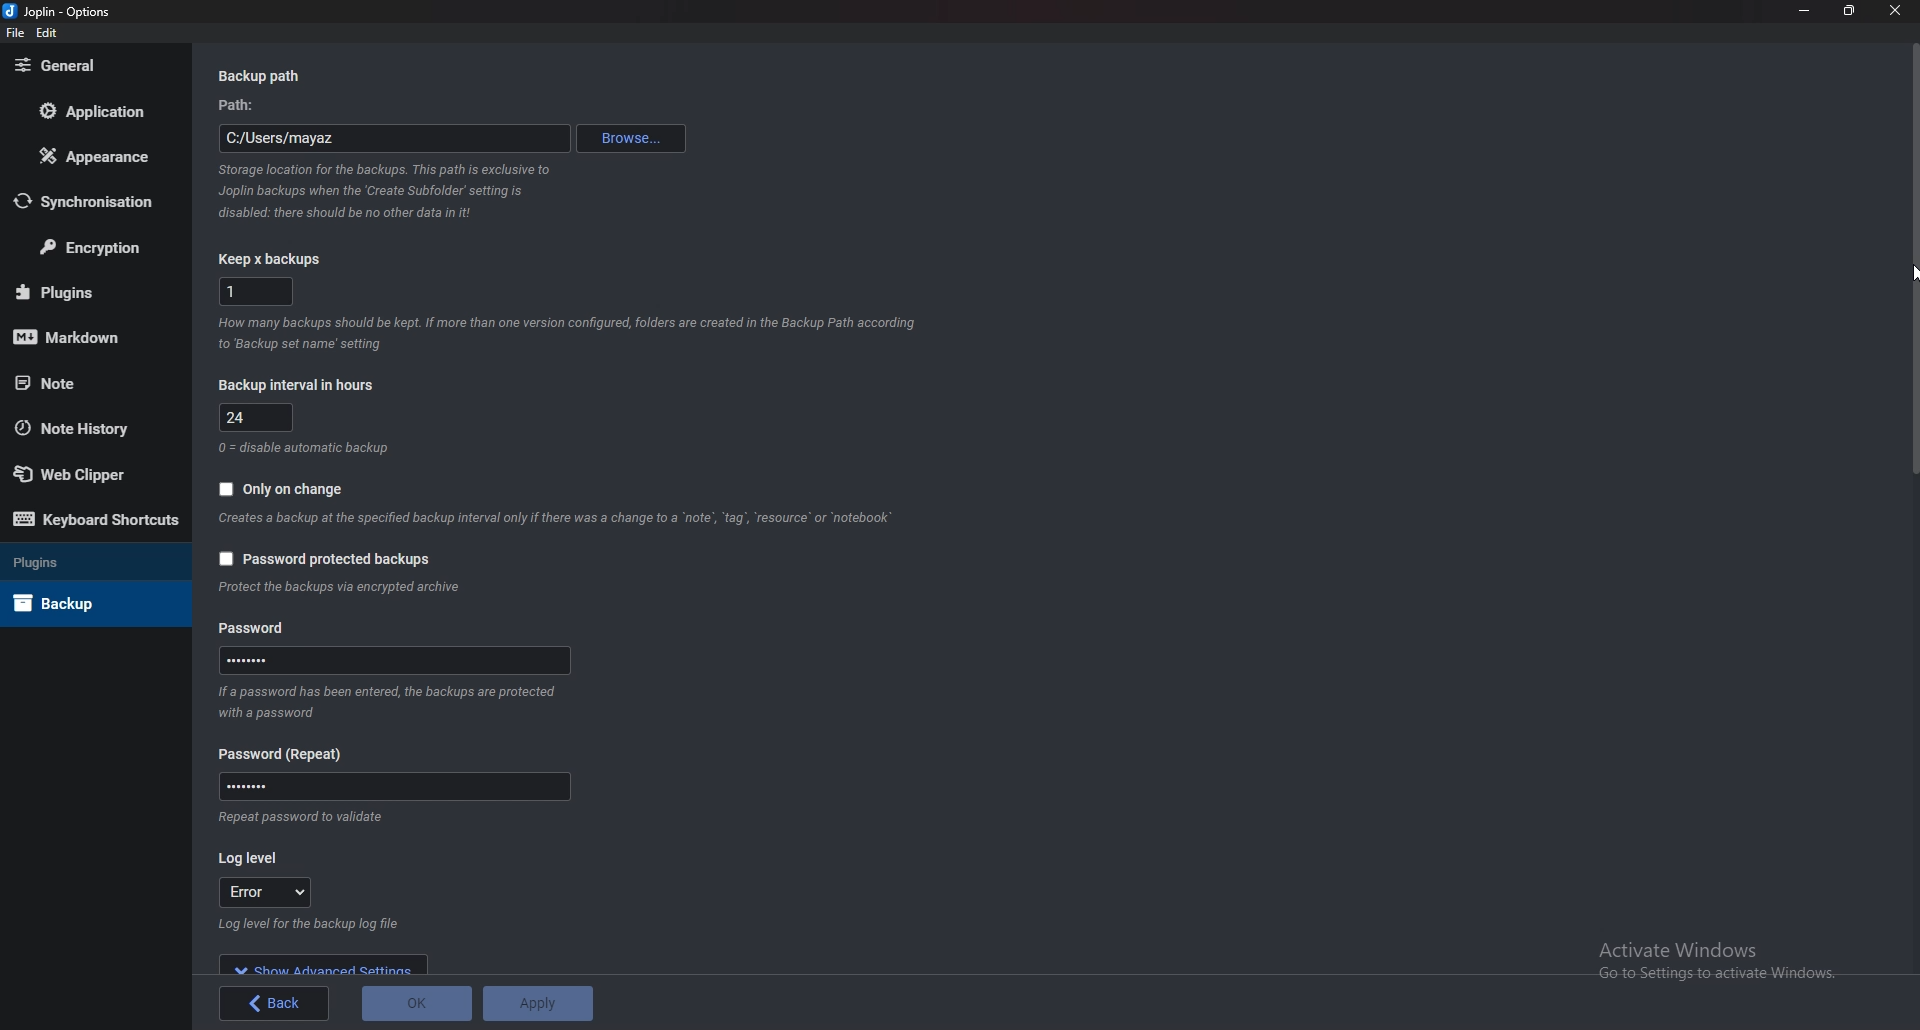  Describe the element at coordinates (393, 786) in the screenshot. I see `Password` at that location.